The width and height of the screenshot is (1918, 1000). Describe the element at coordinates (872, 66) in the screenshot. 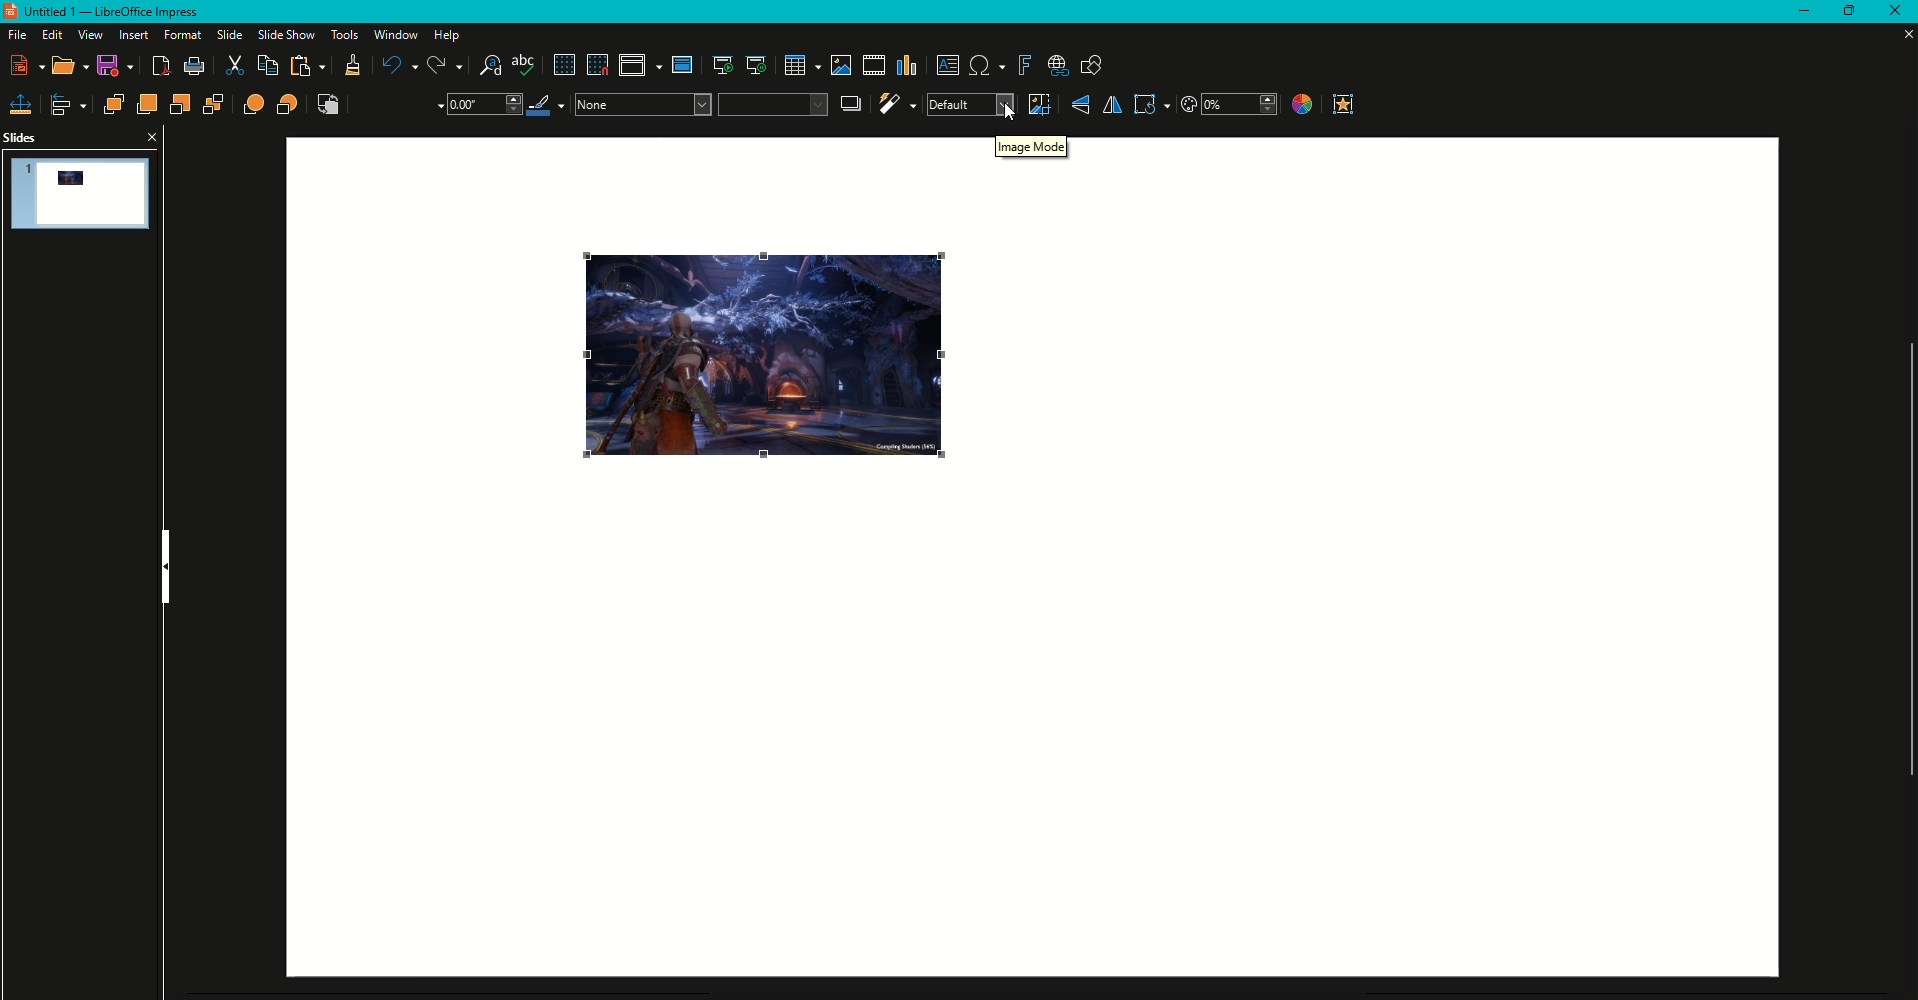

I see `Insert Audio Video` at that location.